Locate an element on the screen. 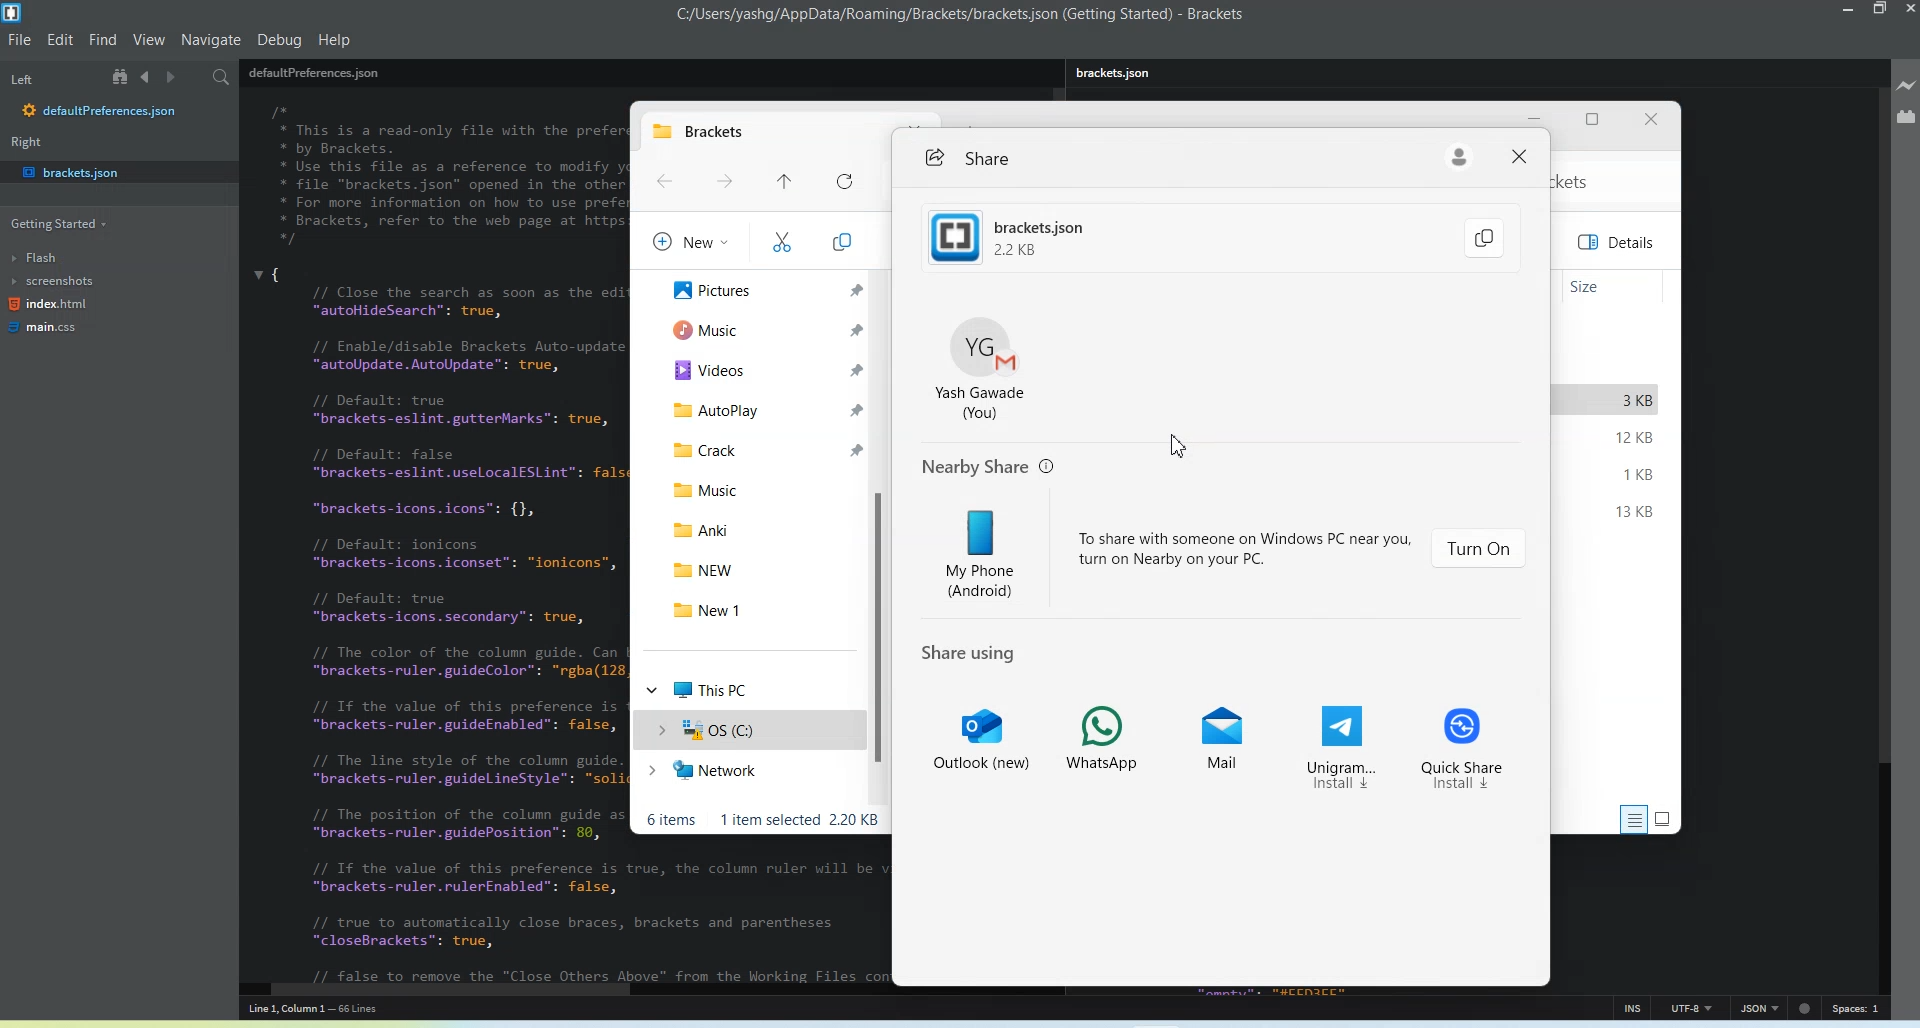 The height and width of the screenshot is (1028, 1920). Nearby share is located at coordinates (984, 466).